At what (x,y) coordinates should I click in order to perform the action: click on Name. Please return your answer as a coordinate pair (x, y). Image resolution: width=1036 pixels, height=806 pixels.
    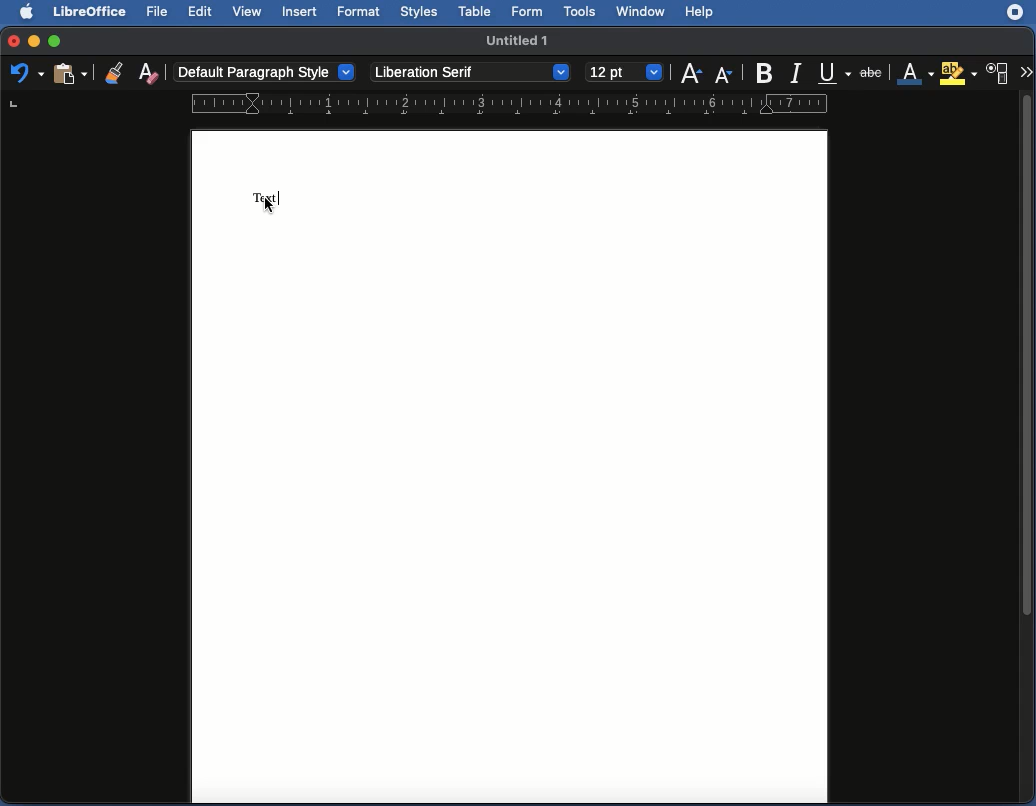
    Looking at the image, I should click on (519, 41).